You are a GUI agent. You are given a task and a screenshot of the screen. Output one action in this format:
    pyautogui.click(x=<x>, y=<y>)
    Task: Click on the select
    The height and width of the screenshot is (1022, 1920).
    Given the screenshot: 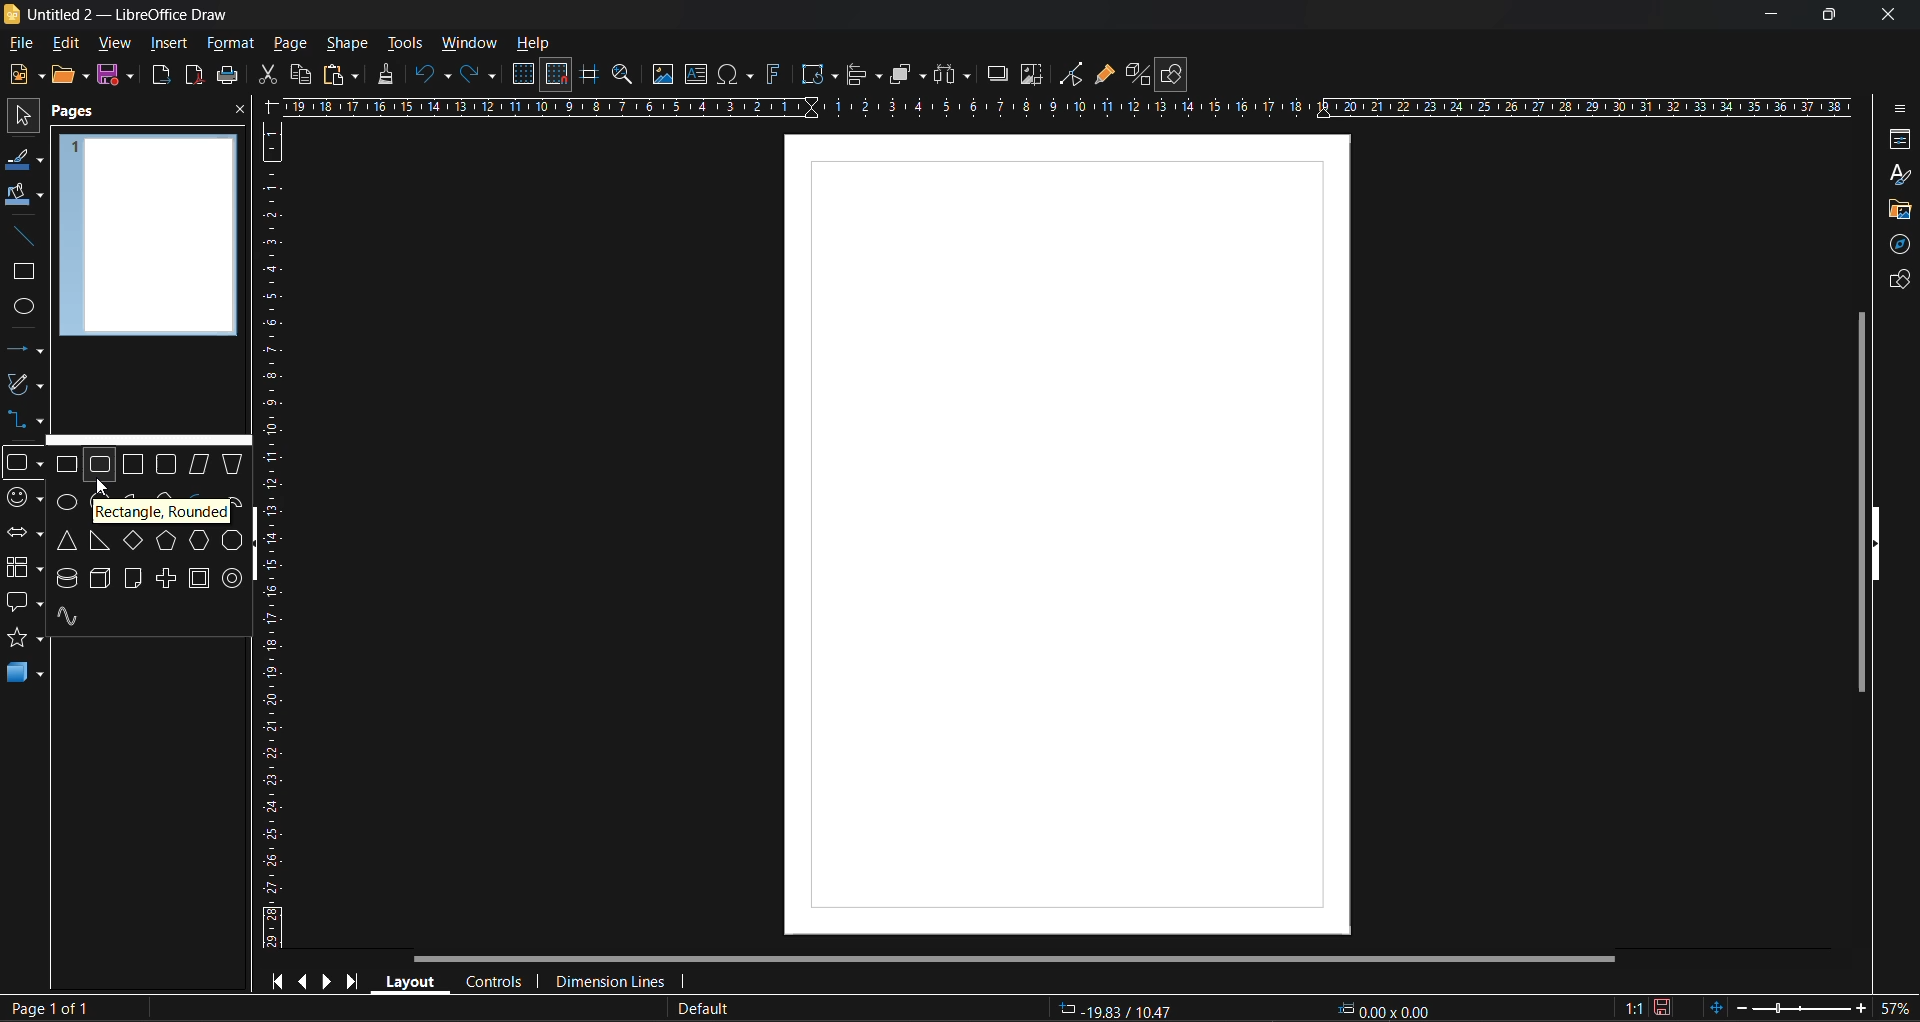 What is the action you would take?
    pyautogui.click(x=22, y=112)
    